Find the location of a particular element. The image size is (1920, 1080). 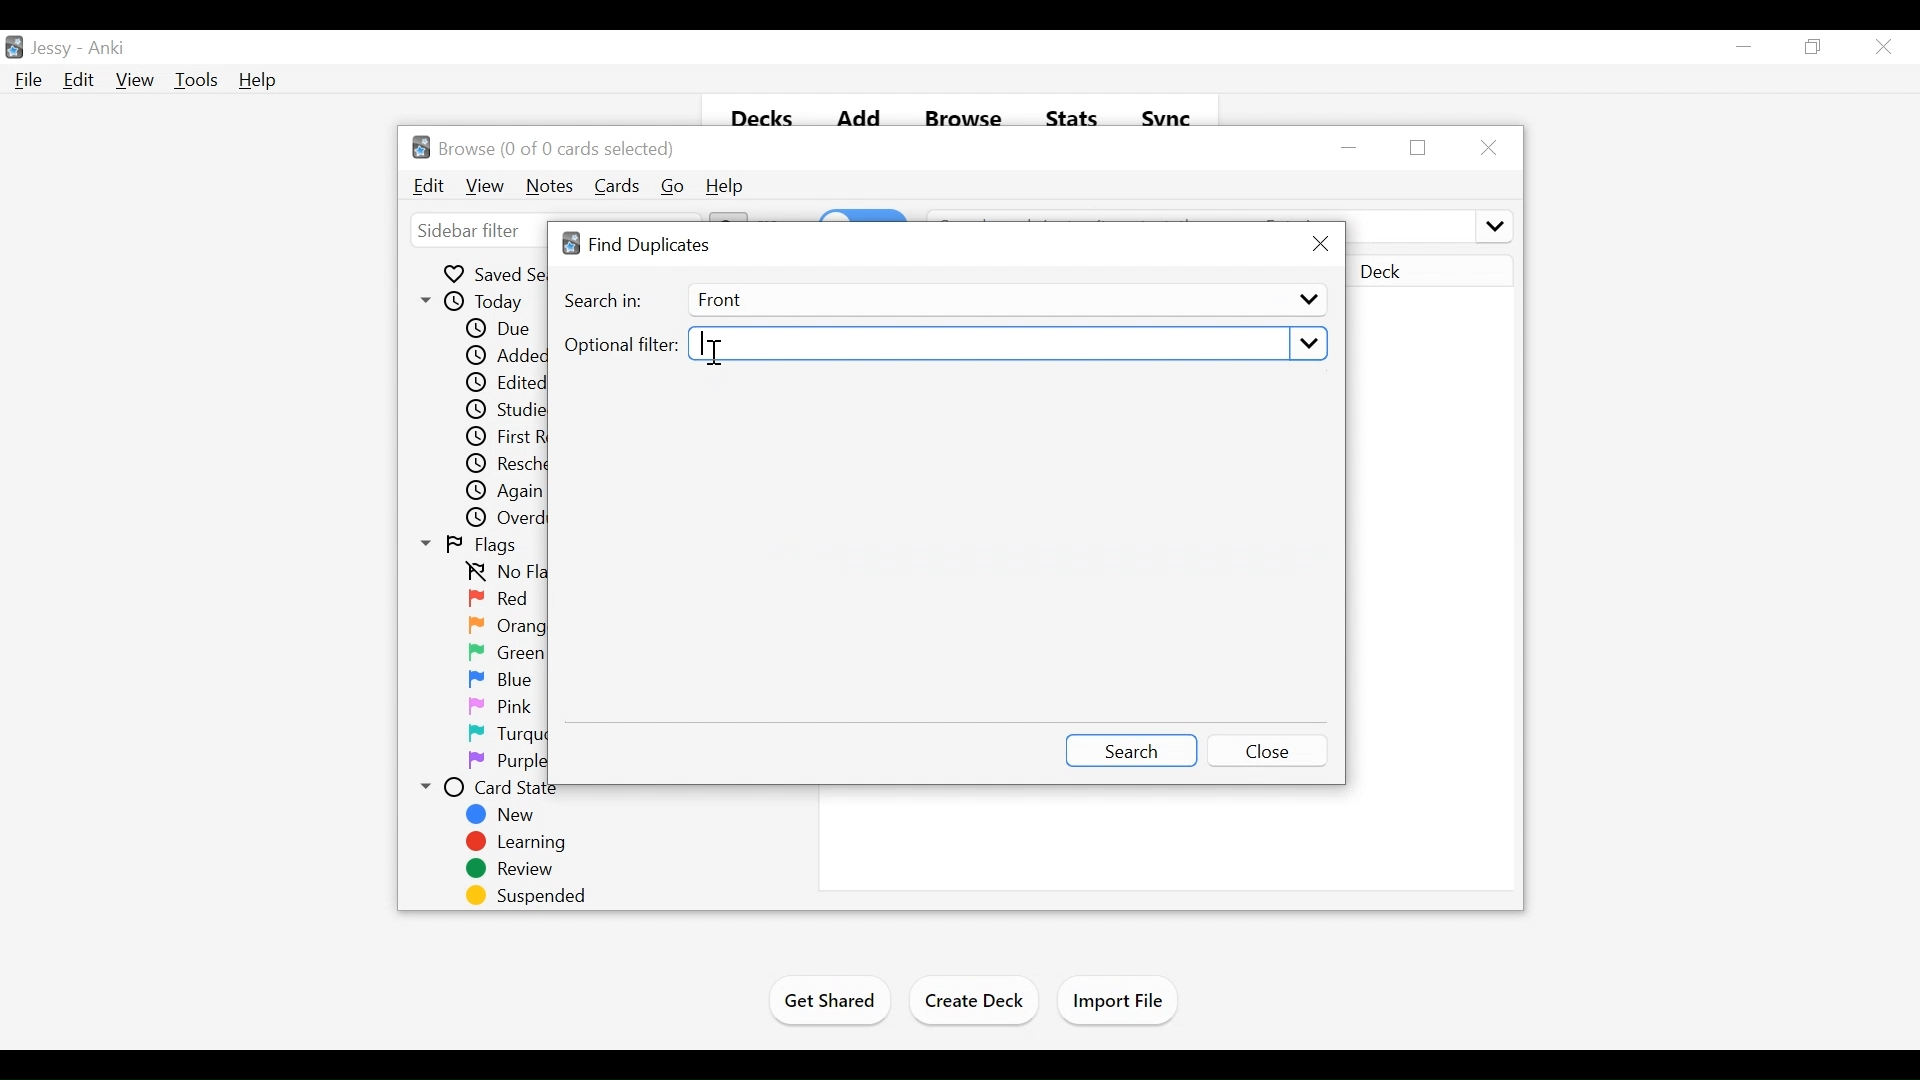

Studied is located at coordinates (503, 411).